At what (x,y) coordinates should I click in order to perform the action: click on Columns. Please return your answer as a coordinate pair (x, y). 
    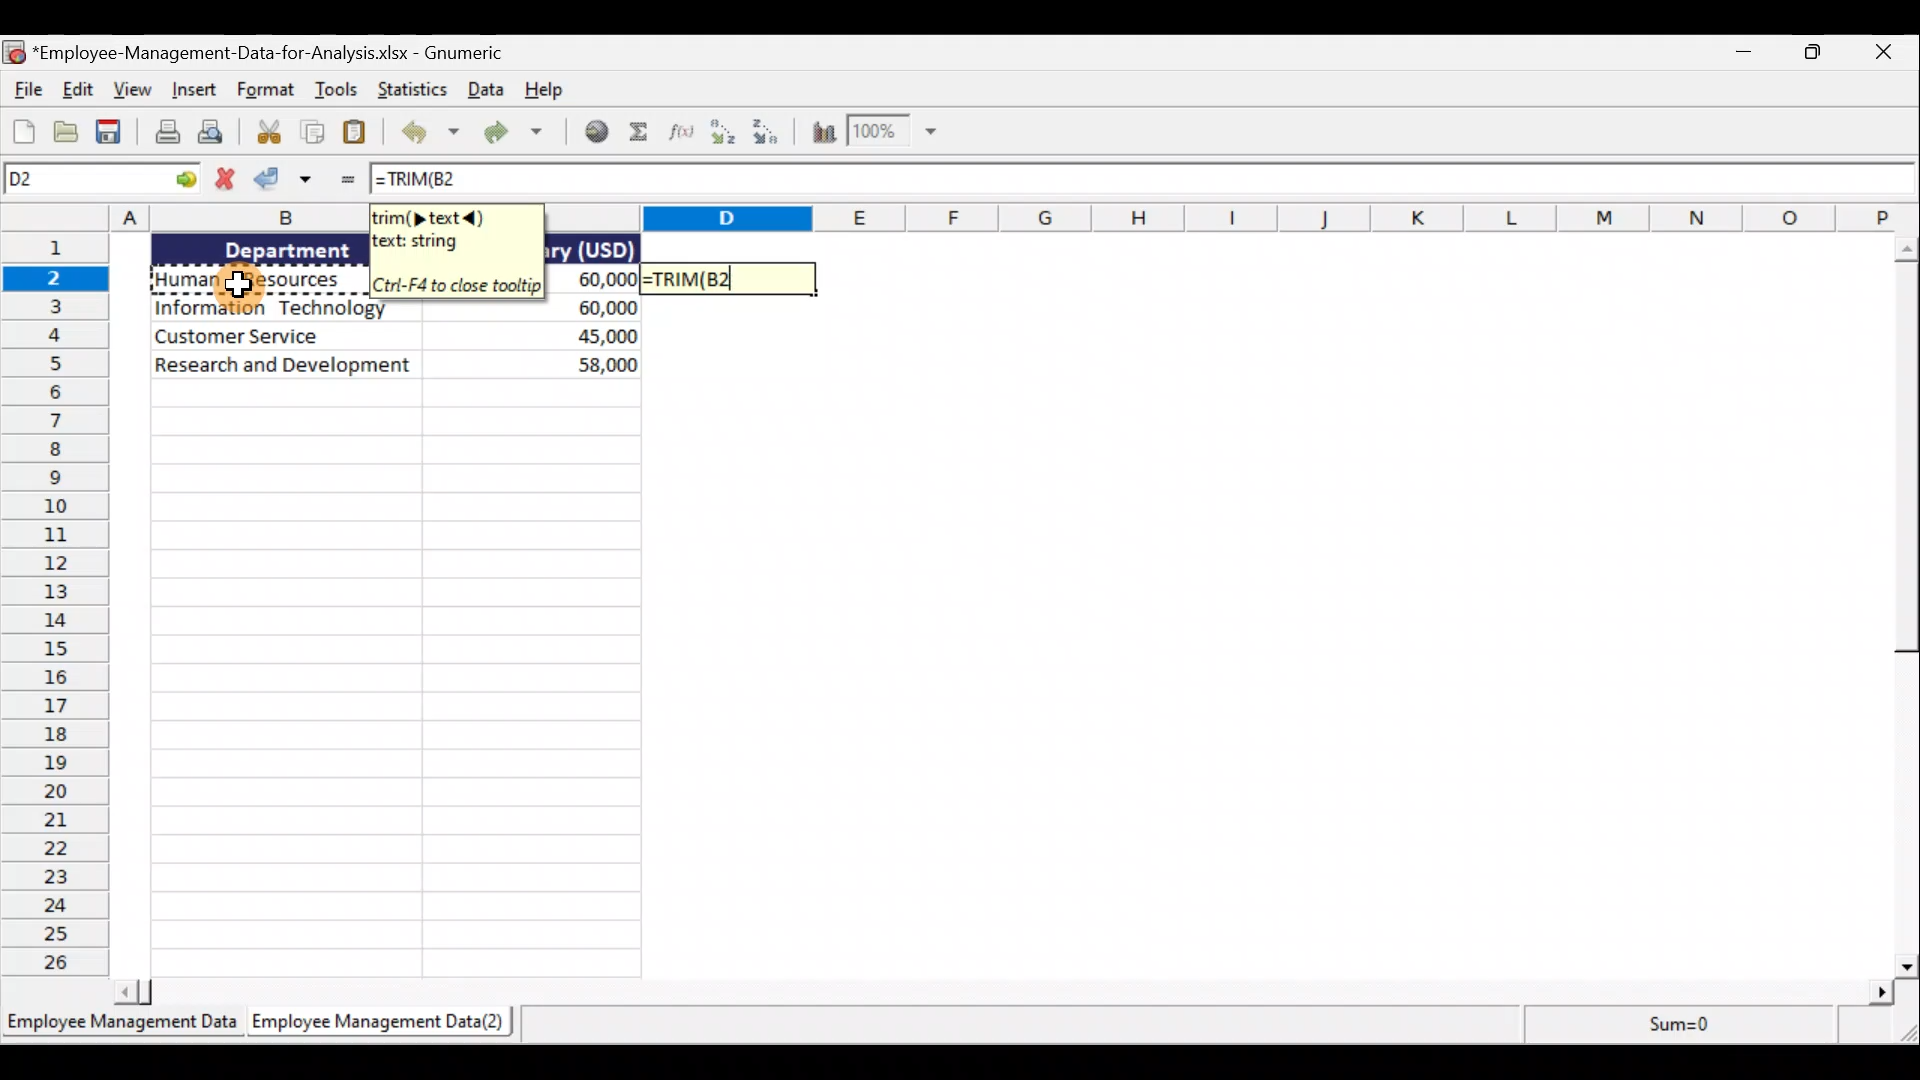
    Looking at the image, I should click on (1221, 217).